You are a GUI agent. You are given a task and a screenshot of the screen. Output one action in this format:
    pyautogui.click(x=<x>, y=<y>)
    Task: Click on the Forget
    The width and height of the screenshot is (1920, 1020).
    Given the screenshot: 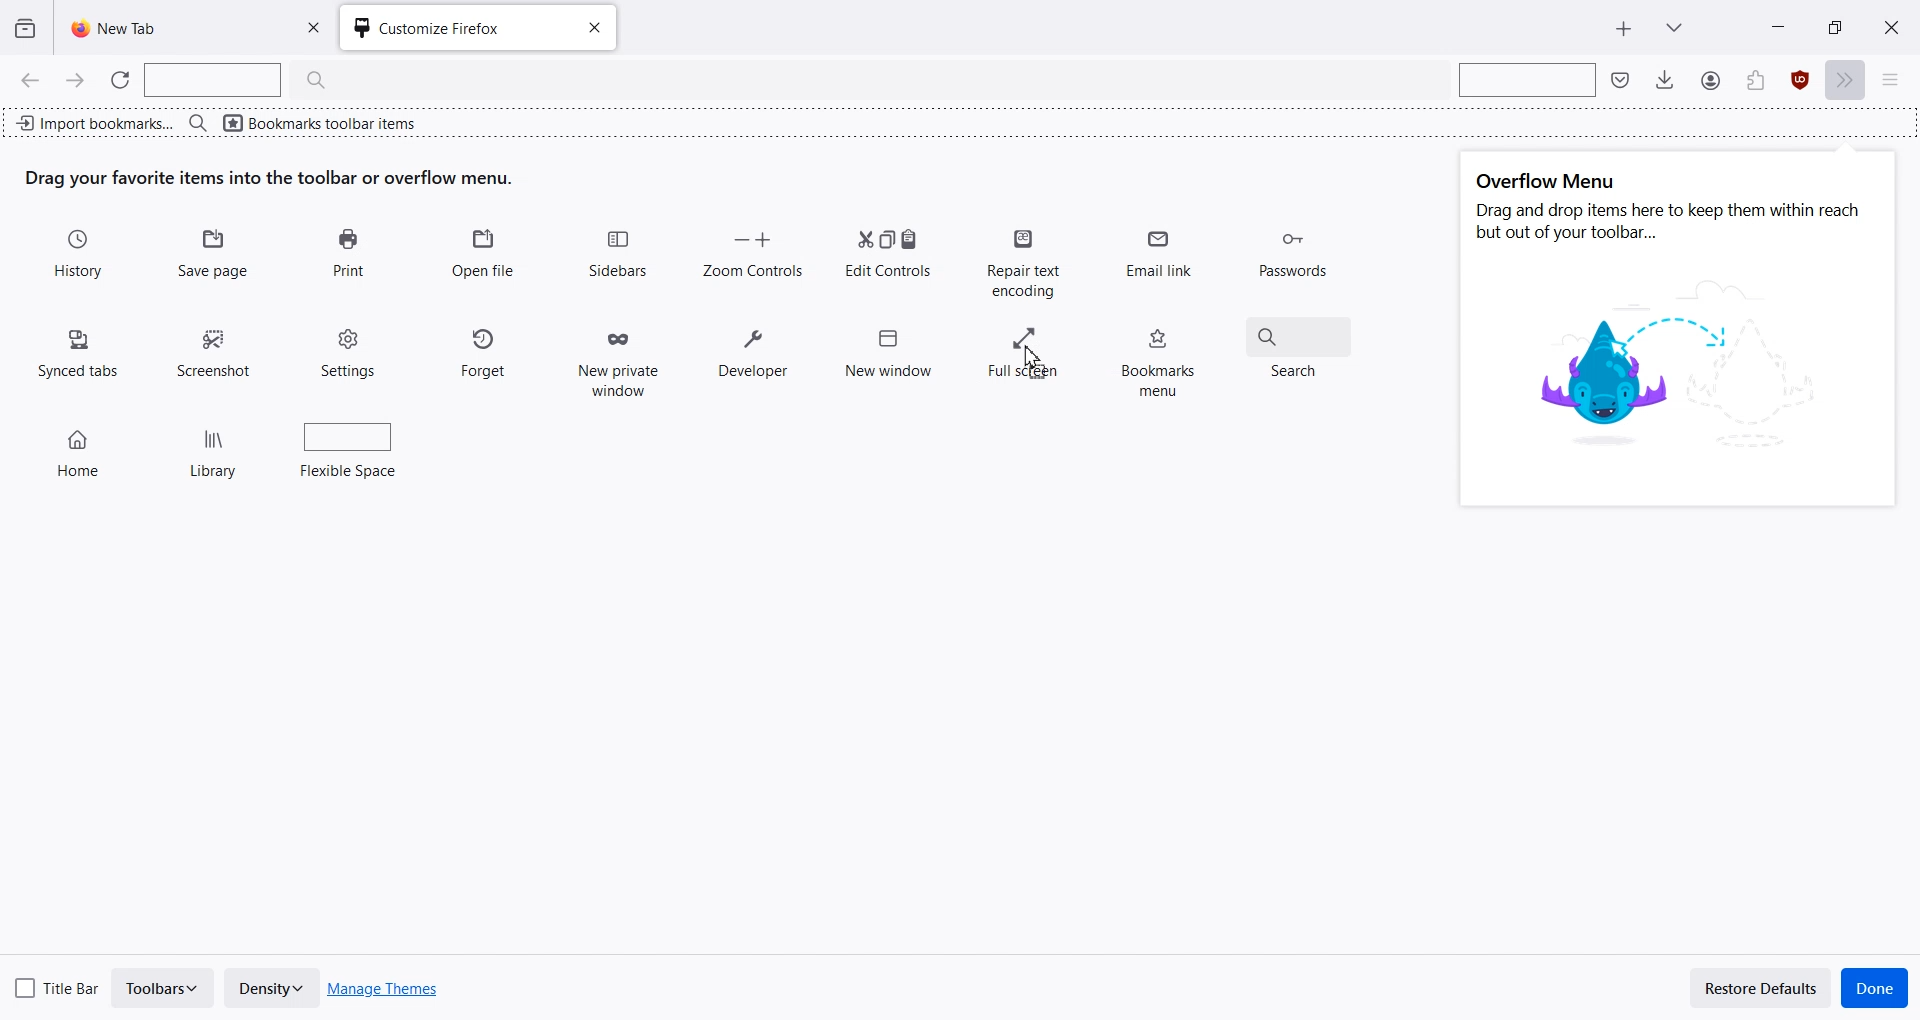 What is the action you would take?
    pyautogui.click(x=485, y=349)
    